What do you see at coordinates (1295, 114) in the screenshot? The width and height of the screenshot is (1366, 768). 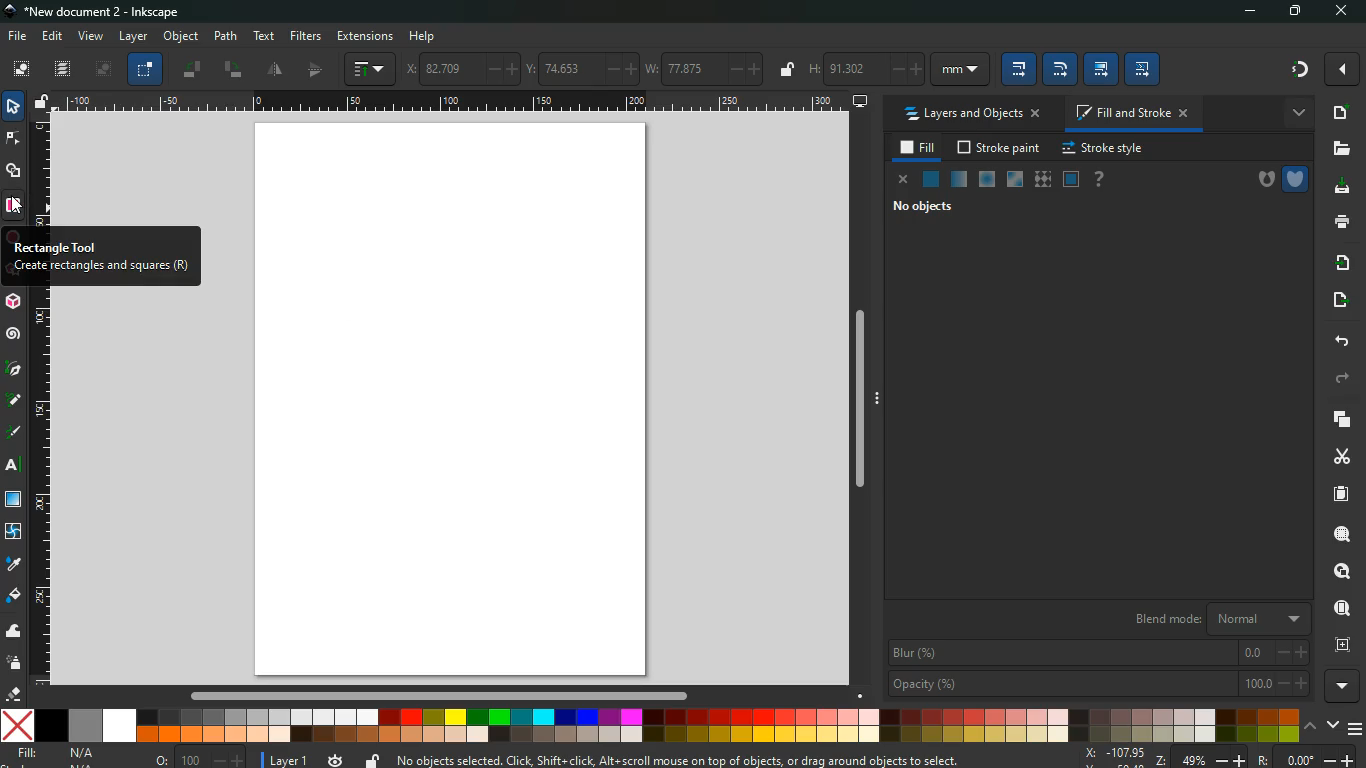 I see `more` at bounding box center [1295, 114].